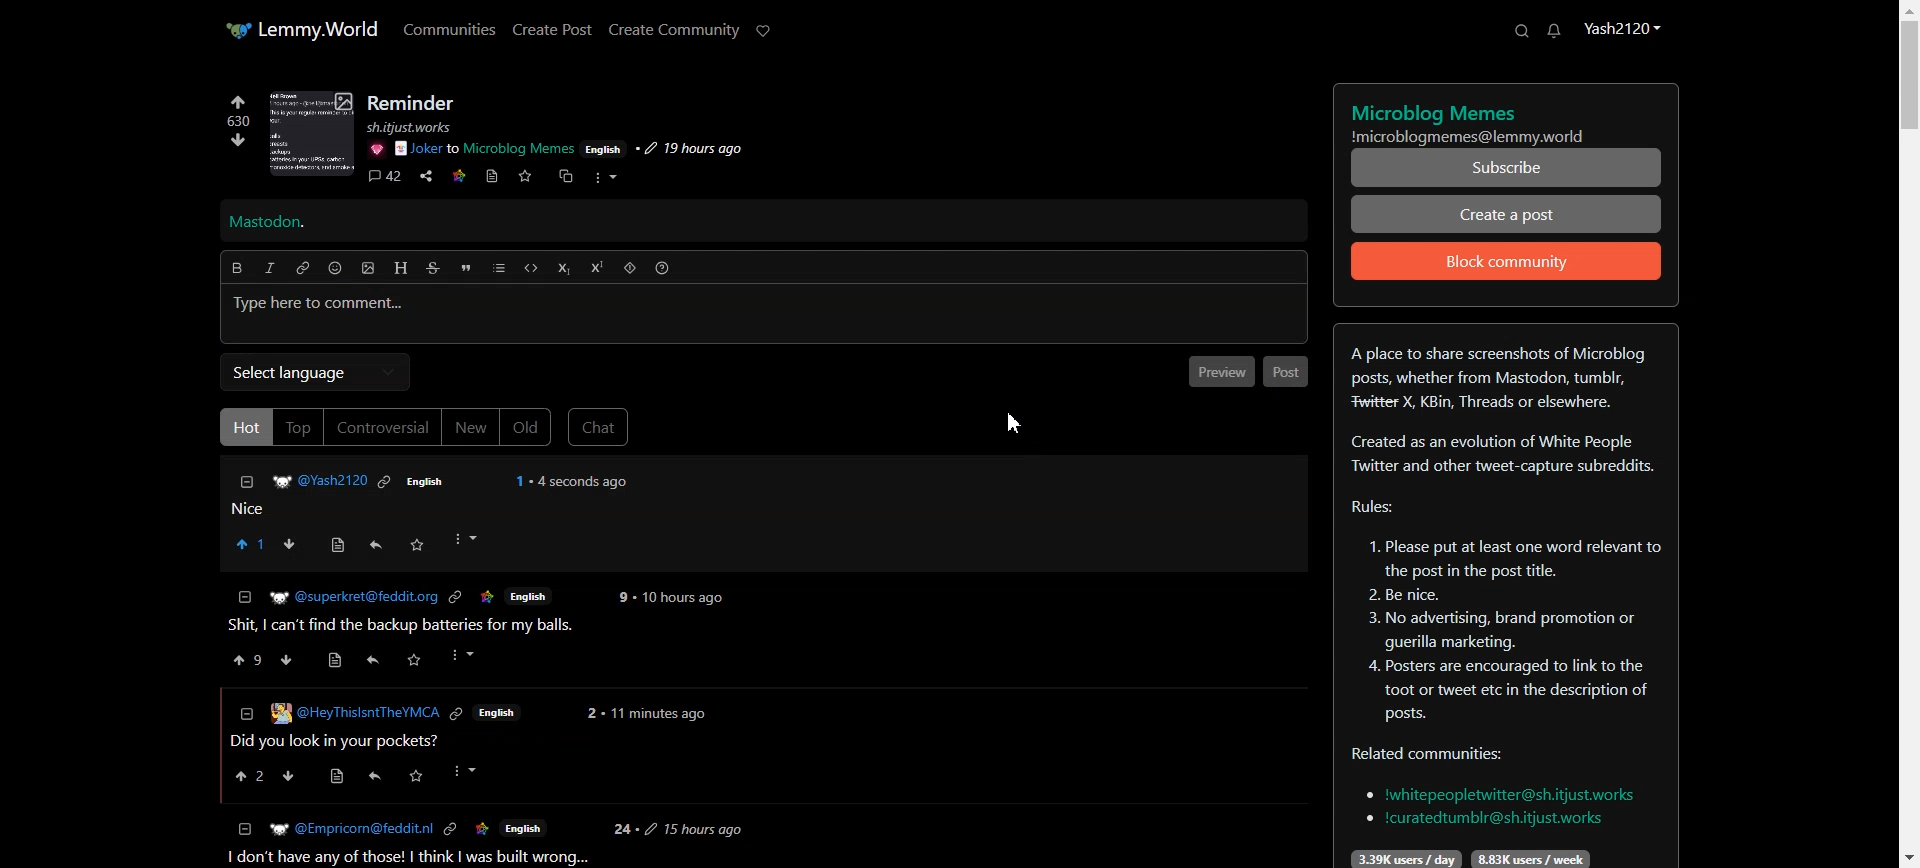 This screenshot has width=1920, height=868. What do you see at coordinates (245, 595) in the screenshot?
I see `®` at bounding box center [245, 595].